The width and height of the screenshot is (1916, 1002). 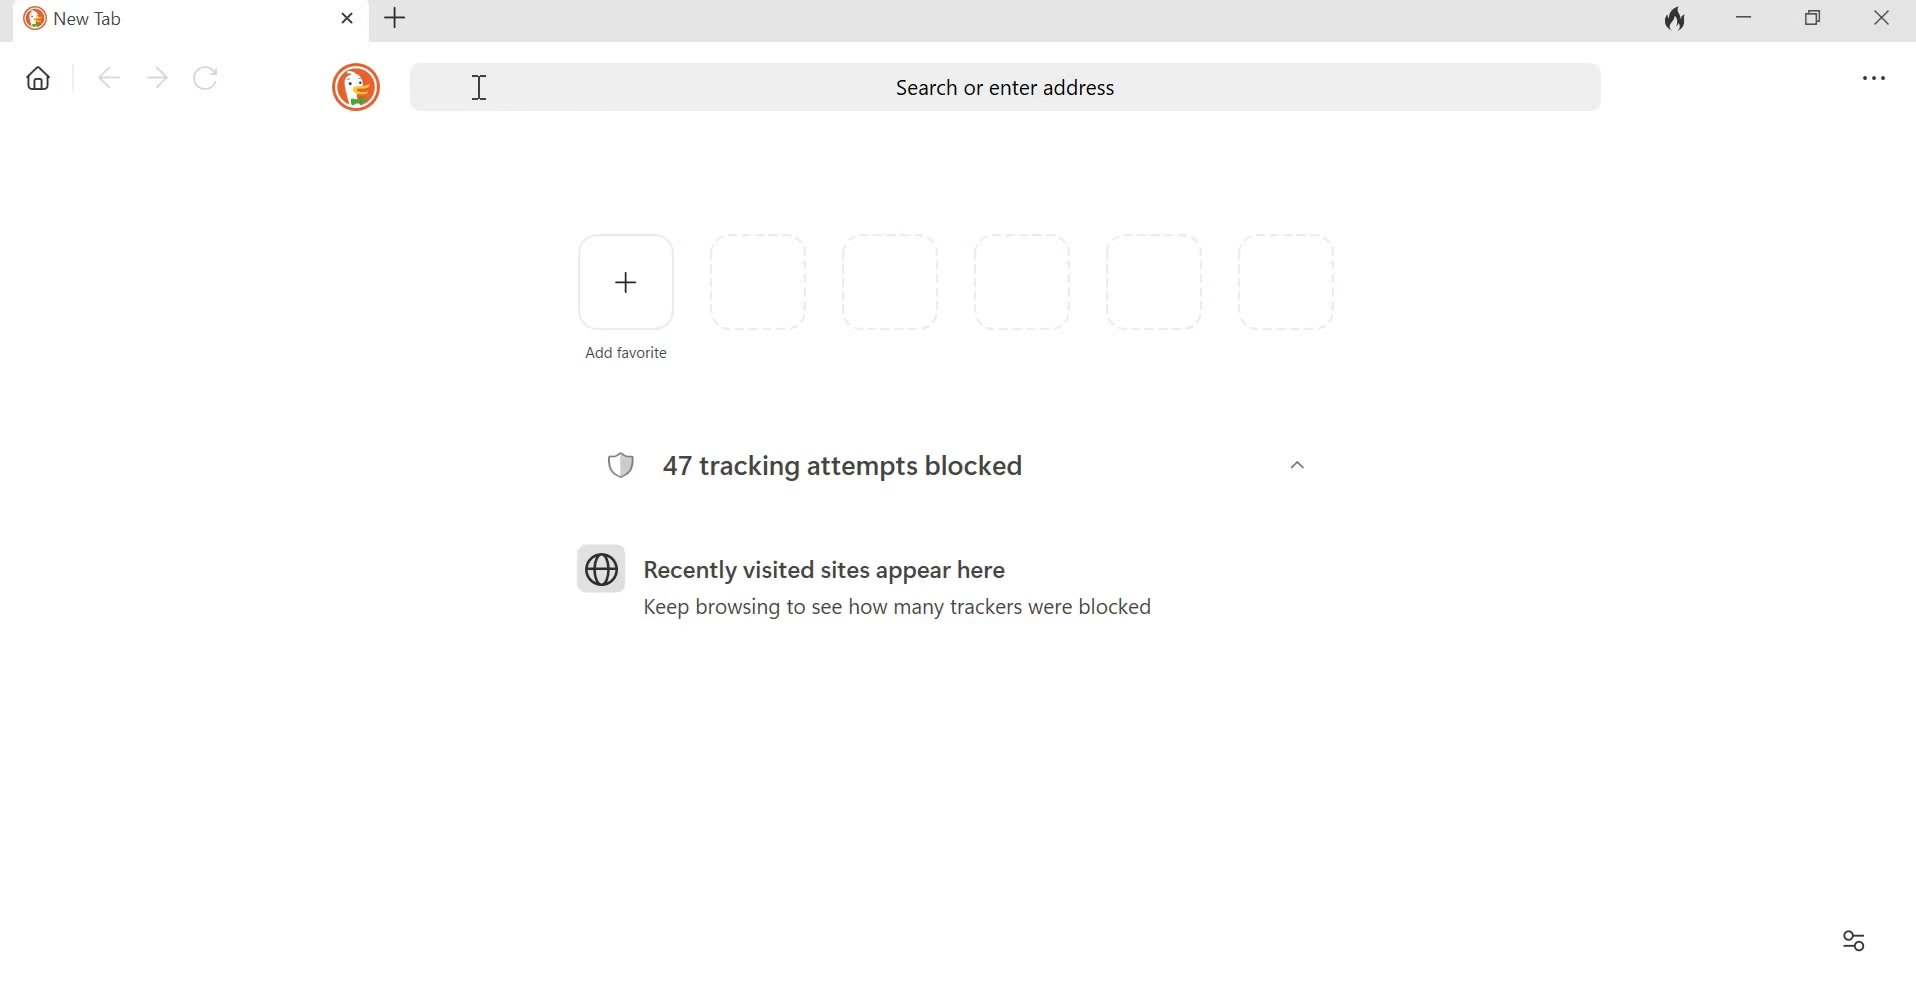 I want to click on home icon, so click(x=40, y=80).